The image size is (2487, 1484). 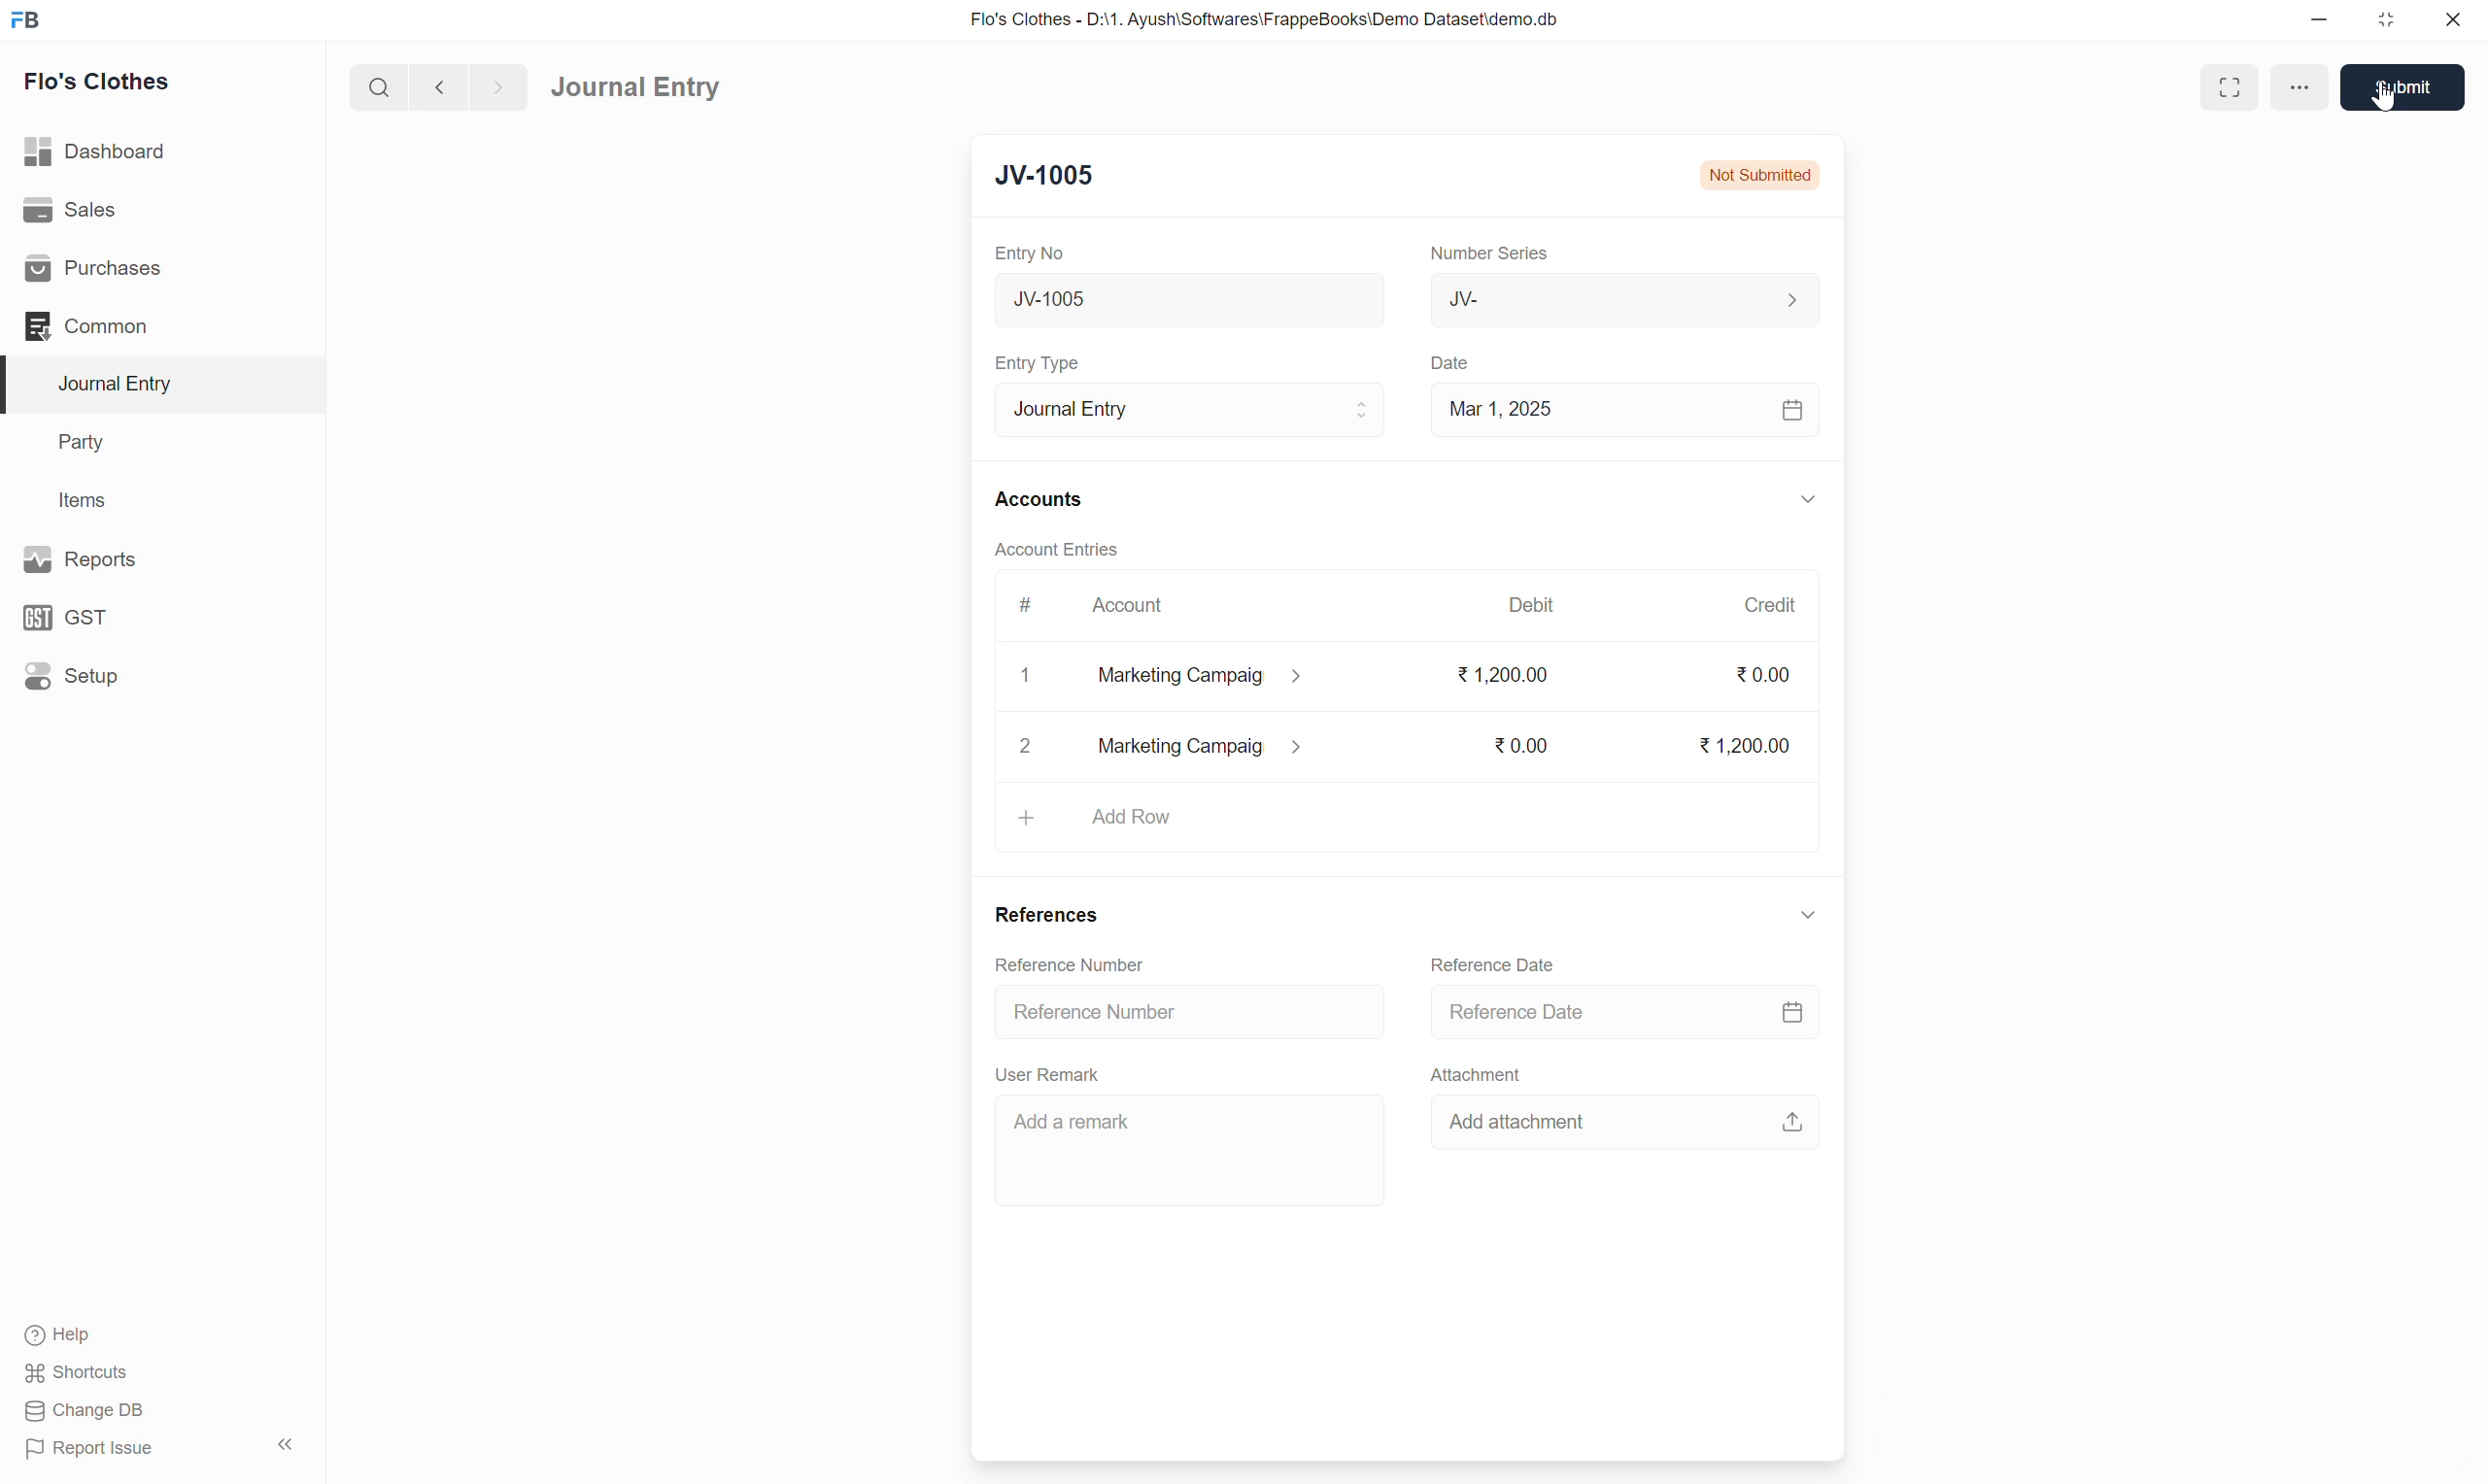 What do you see at coordinates (1215, 677) in the screenshot?
I see `marketing campaig` at bounding box center [1215, 677].